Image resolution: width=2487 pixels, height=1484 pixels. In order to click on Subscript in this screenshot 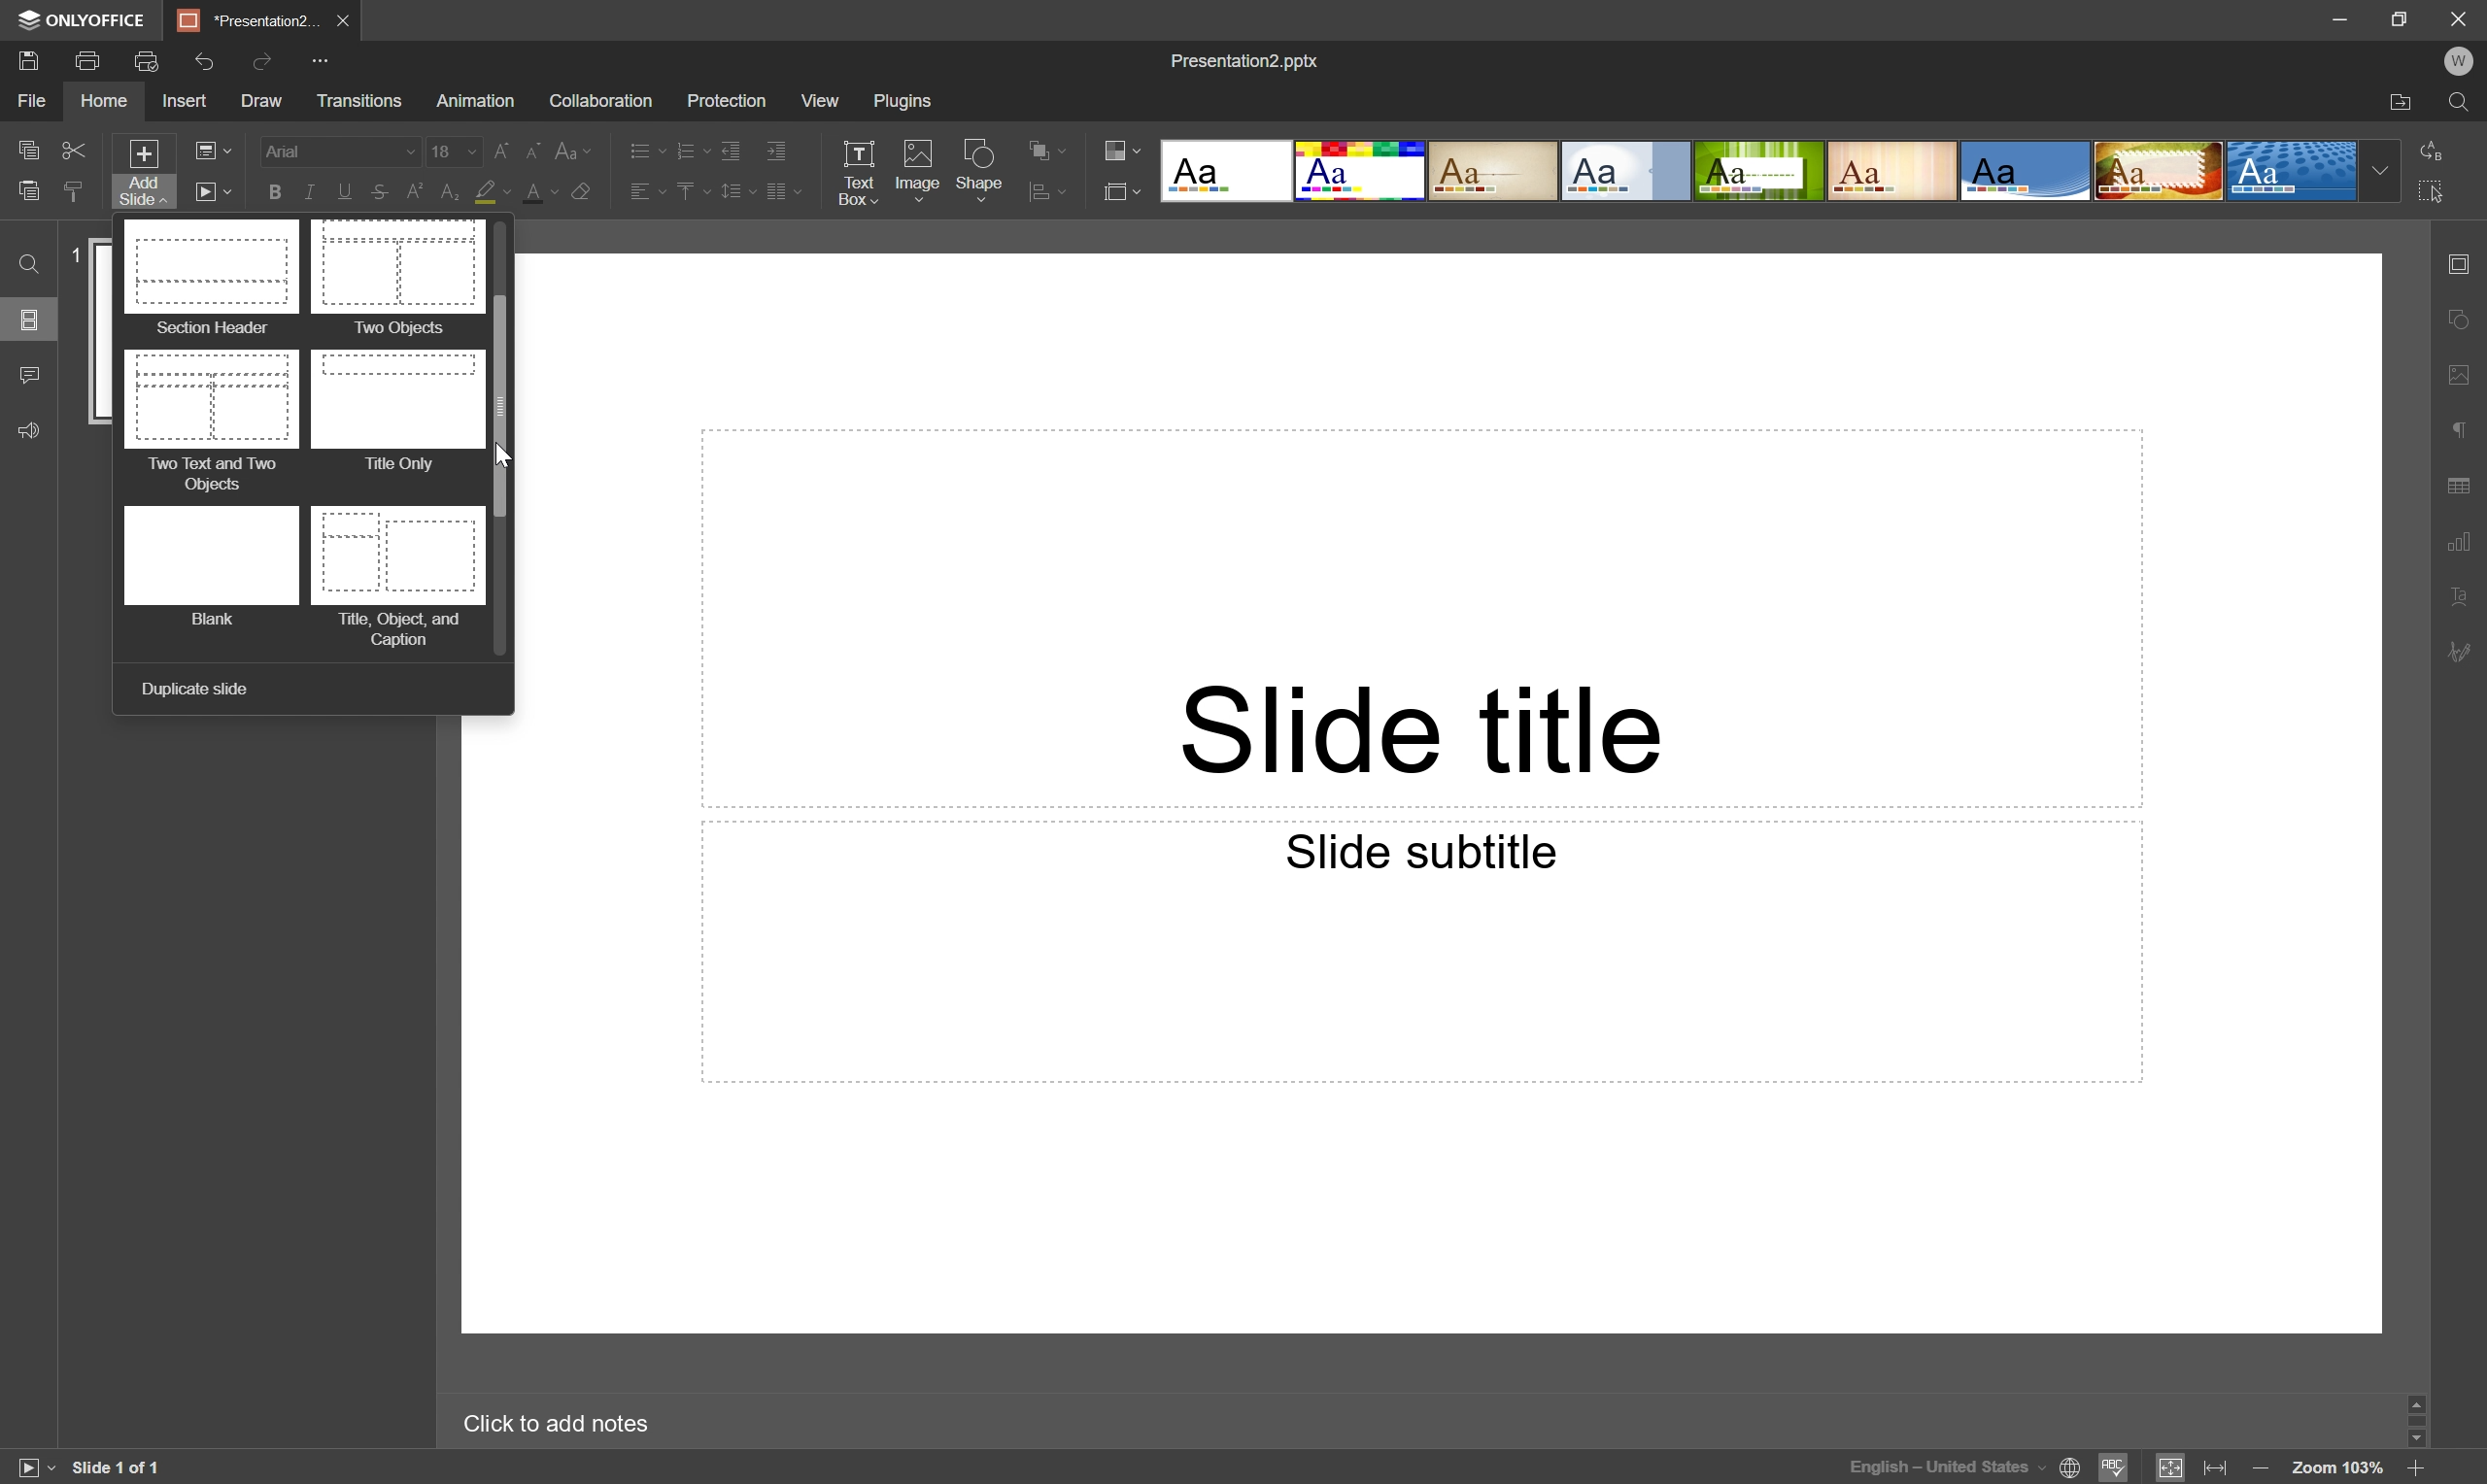, I will do `click(454, 189)`.